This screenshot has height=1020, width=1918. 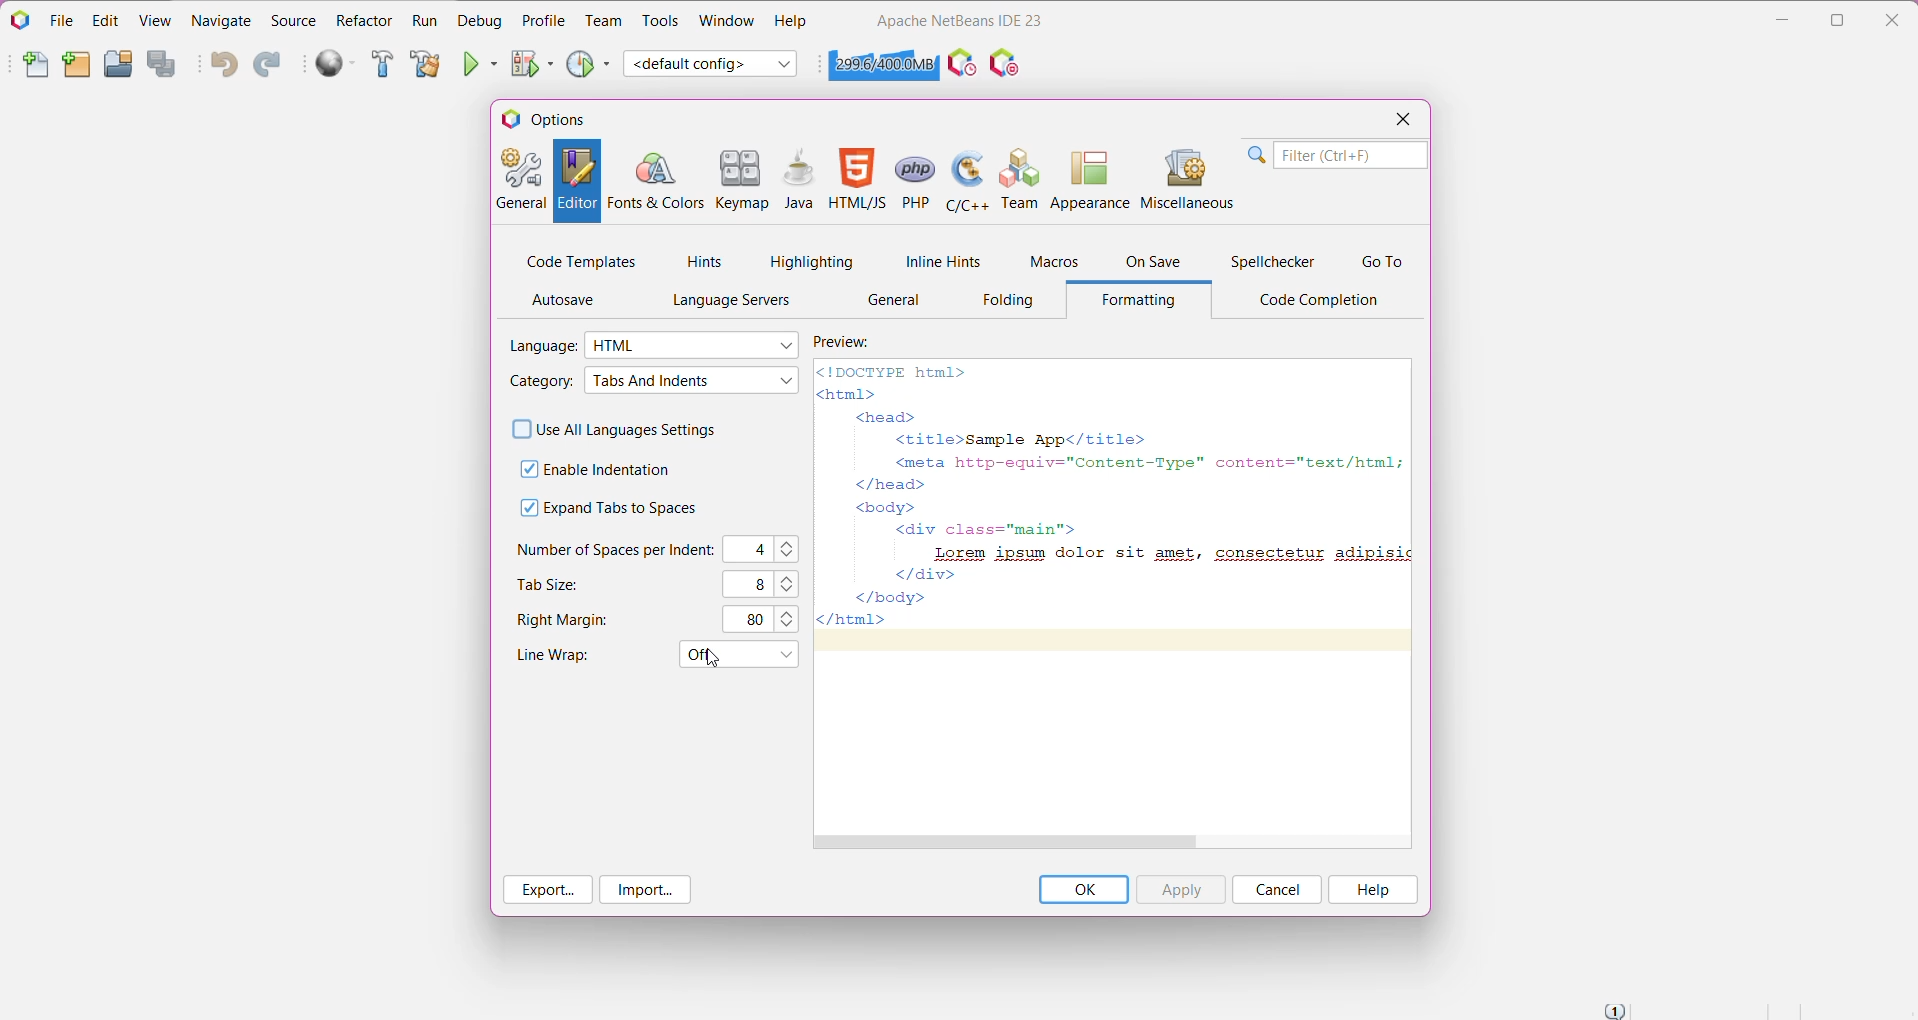 I want to click on Folding, so click(x=1003, y=304).